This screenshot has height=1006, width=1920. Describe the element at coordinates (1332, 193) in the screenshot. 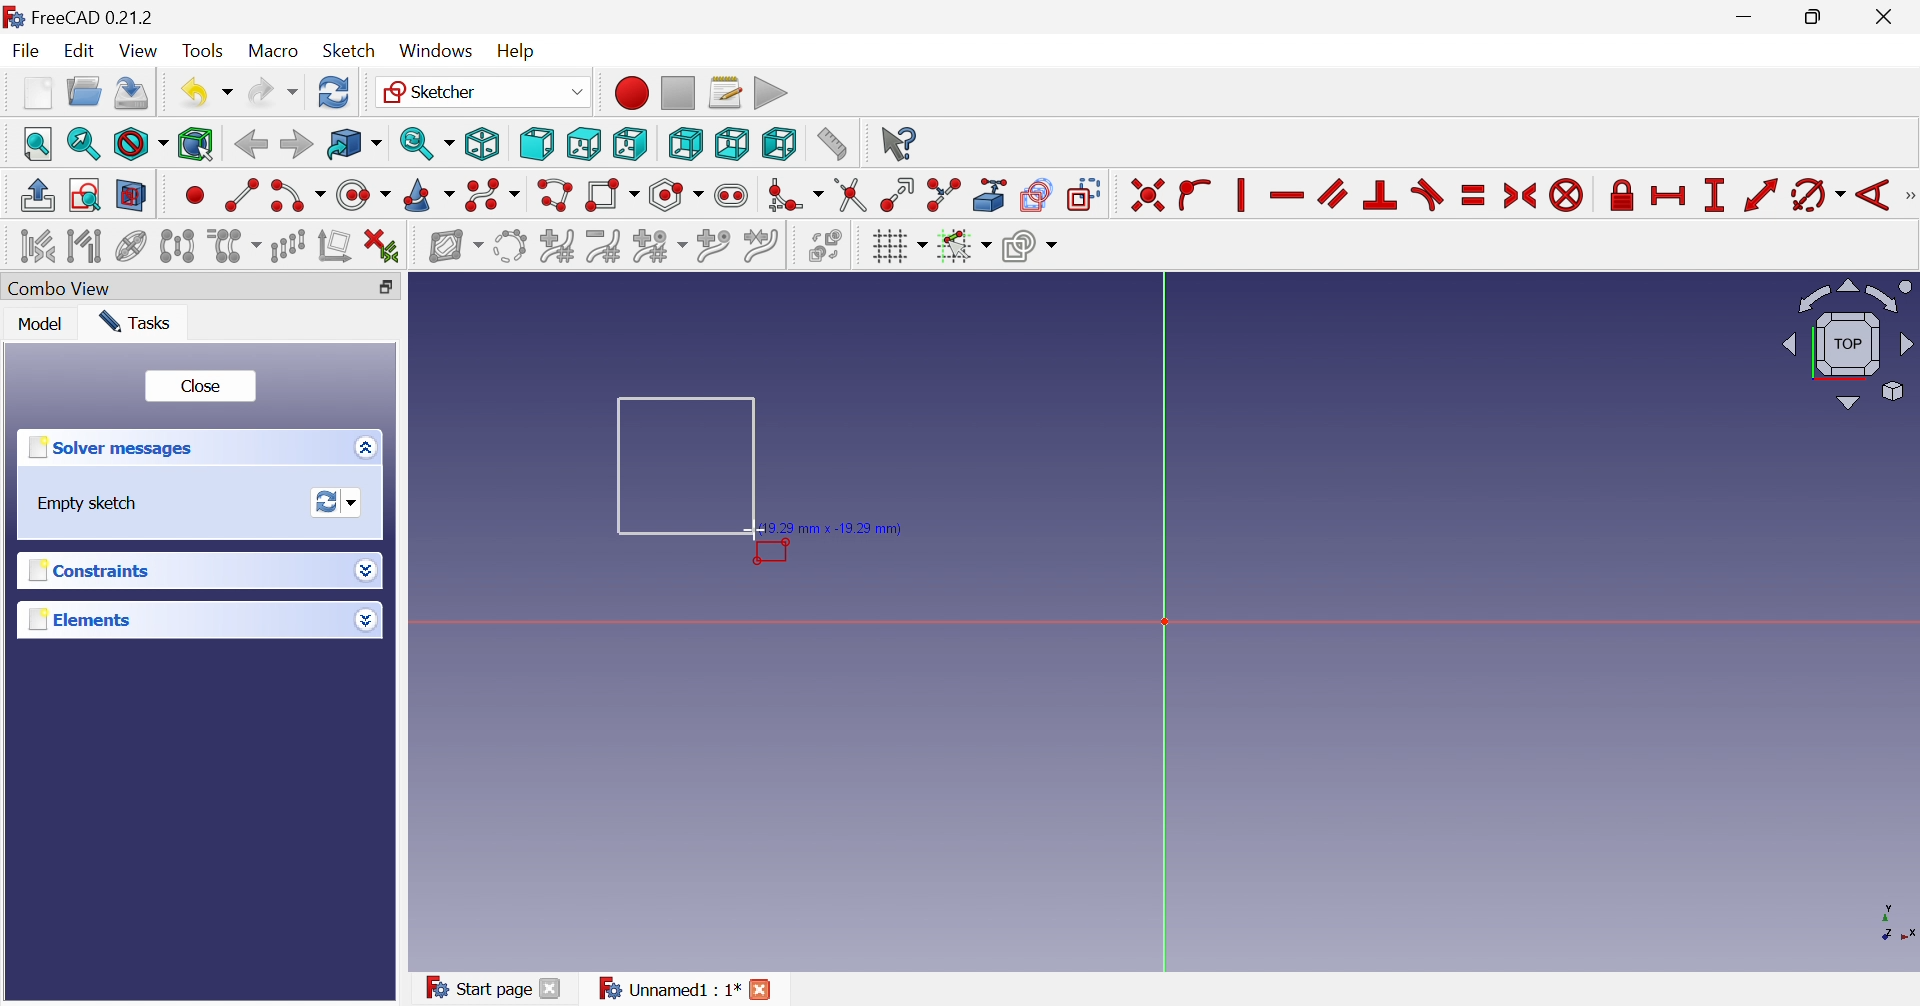

I see `Constrain parallel` at that location.